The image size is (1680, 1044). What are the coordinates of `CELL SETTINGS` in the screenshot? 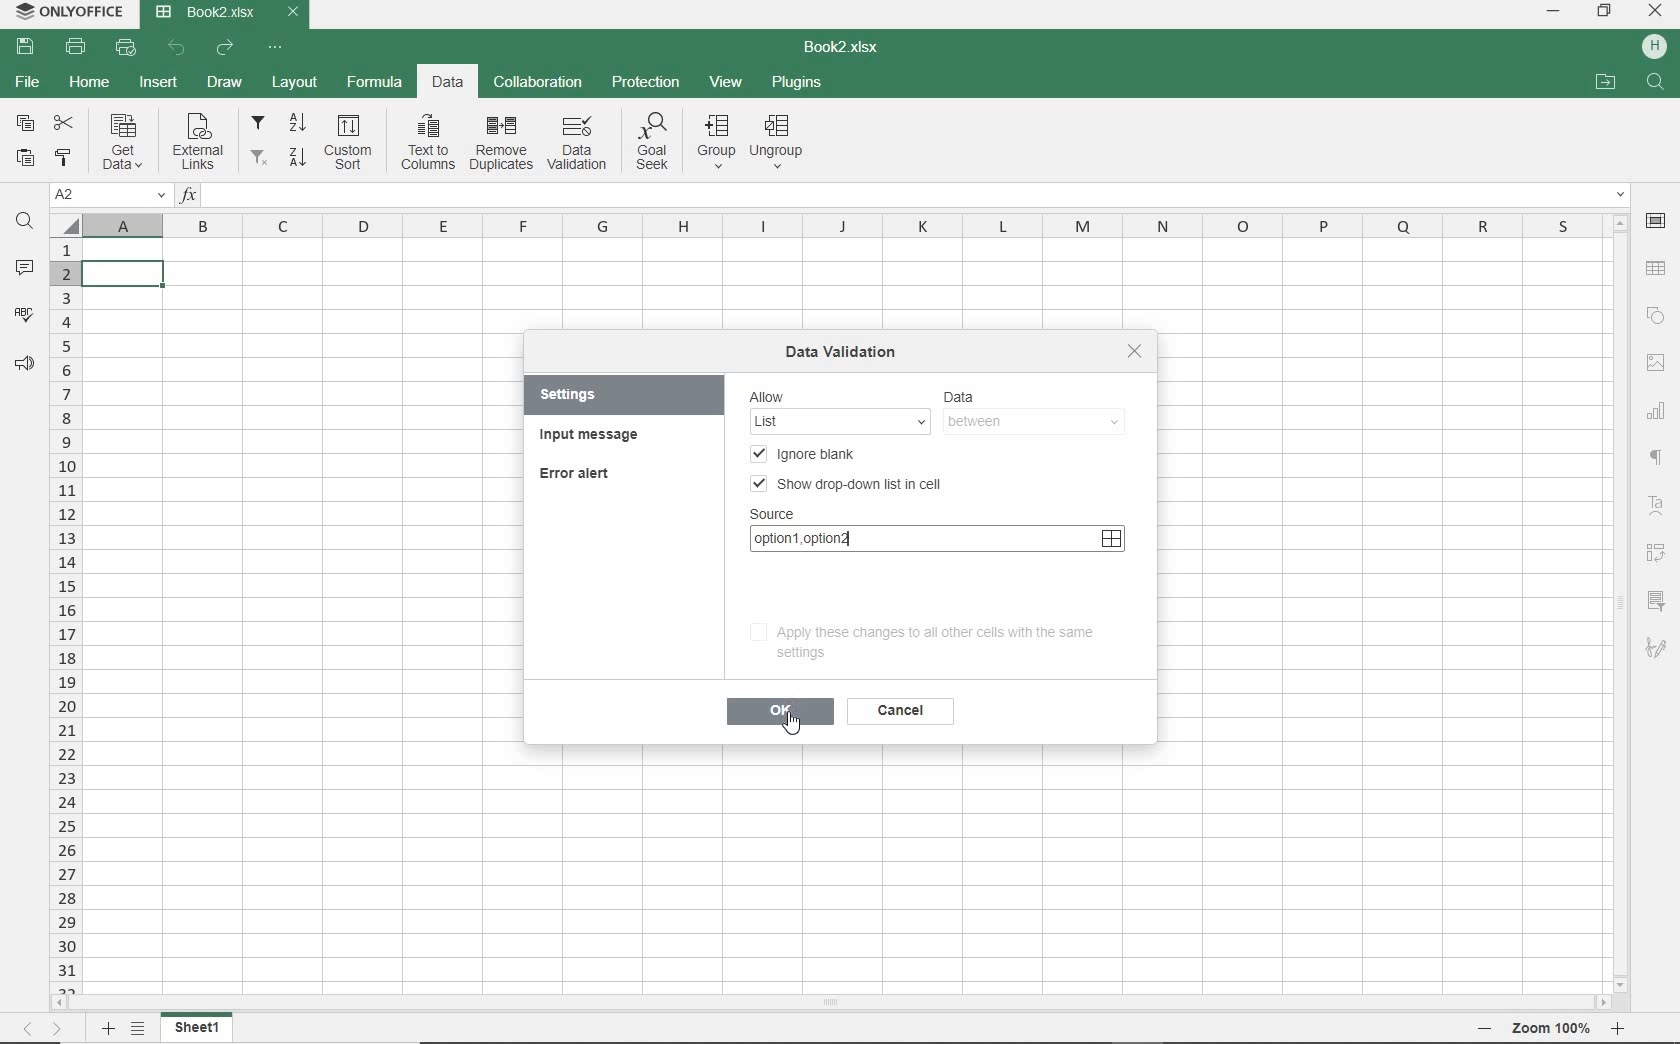 It's located at (1656, 221).